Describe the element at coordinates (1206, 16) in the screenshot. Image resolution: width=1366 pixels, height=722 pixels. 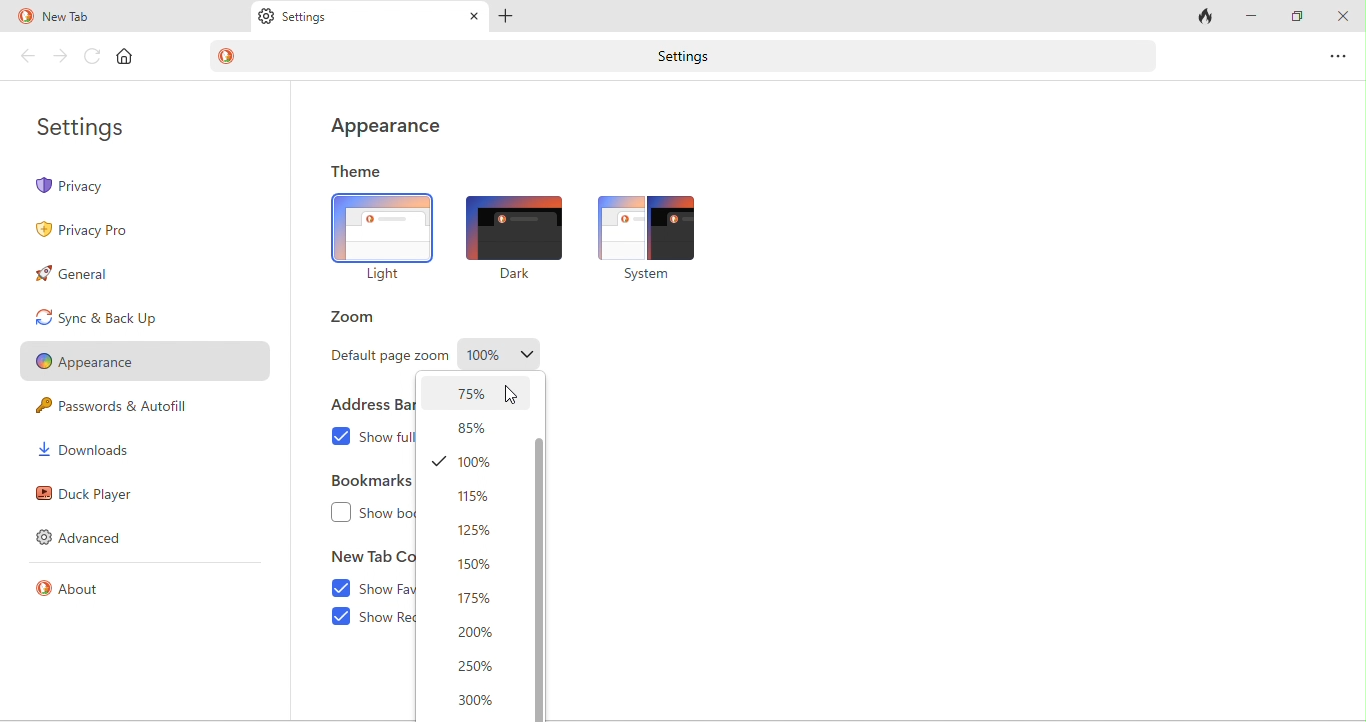
I see `close tab and clear data` at that location.